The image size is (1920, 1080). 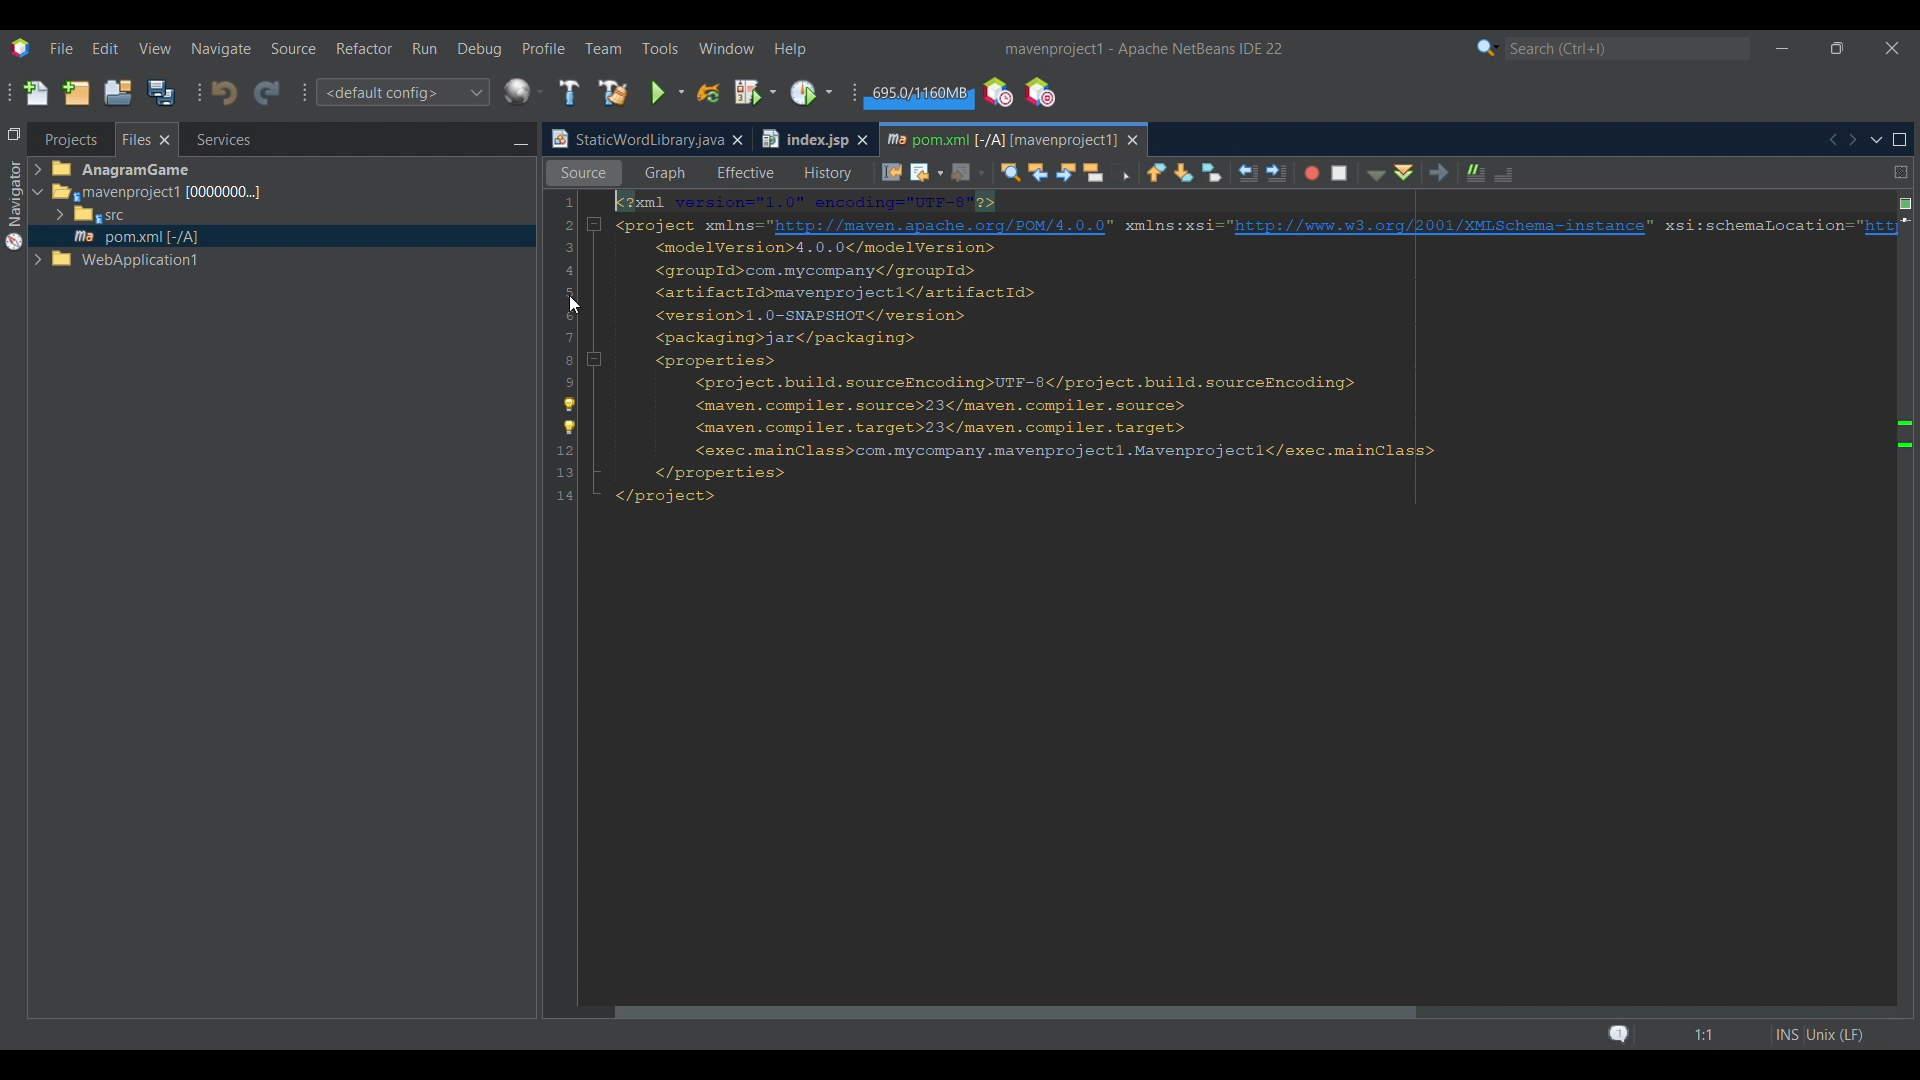 I want to click on Toggle highlight search, so click(x=1096, y=171).